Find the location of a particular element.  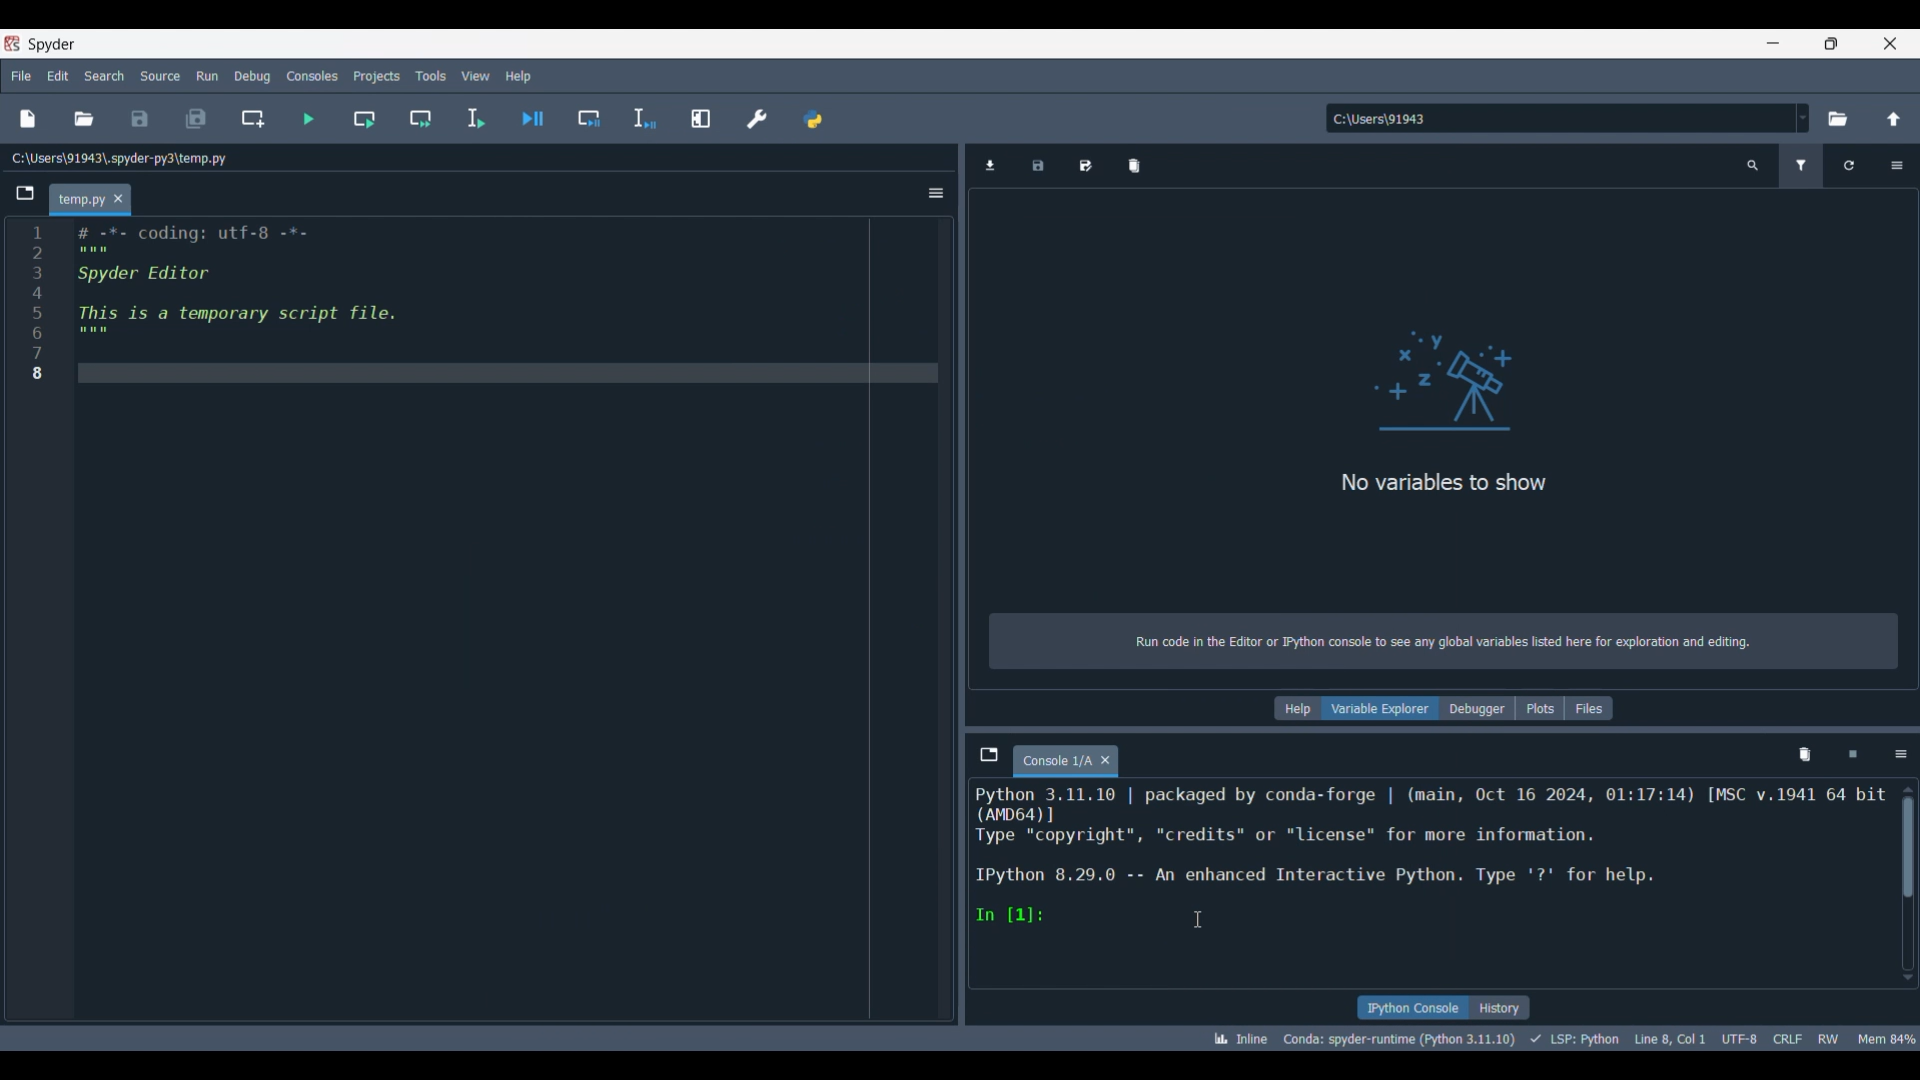

Details of current code is located at coordinates (1563, 1038).